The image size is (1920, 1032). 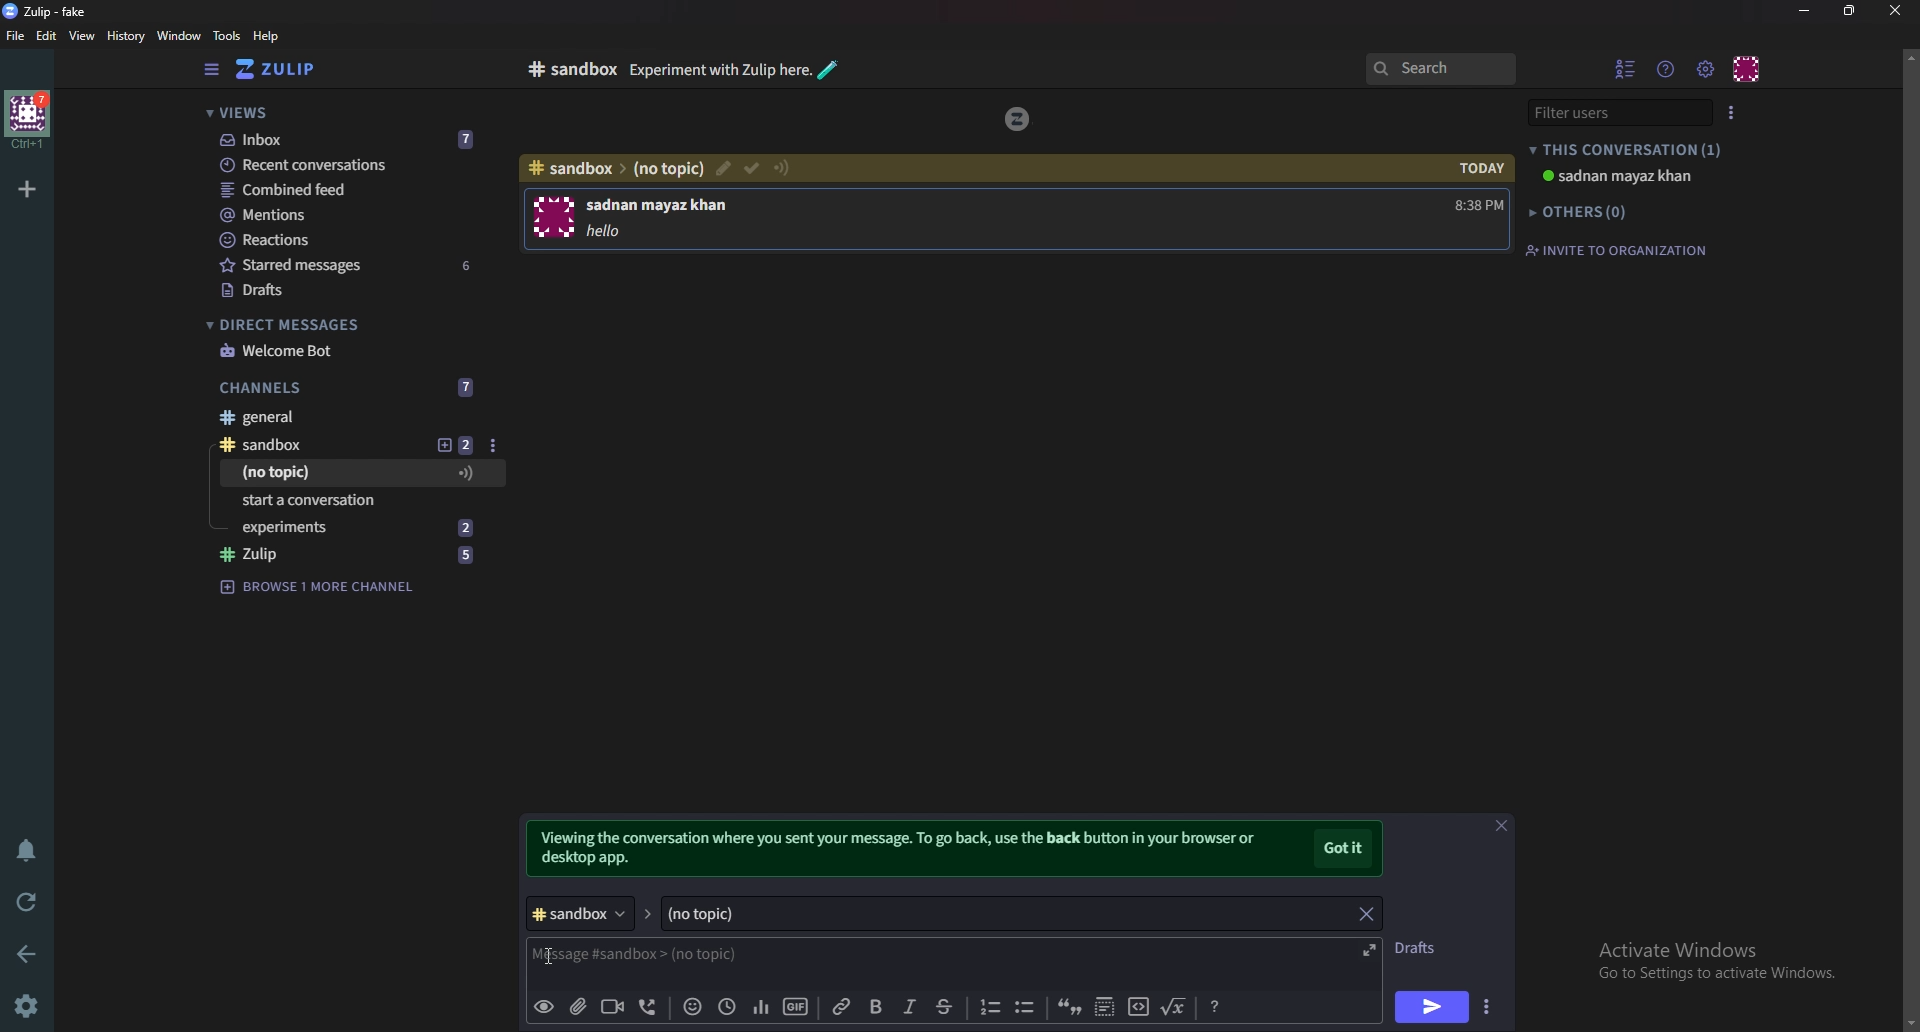 I want to click on Drafts, so click(x=1418, y=951).